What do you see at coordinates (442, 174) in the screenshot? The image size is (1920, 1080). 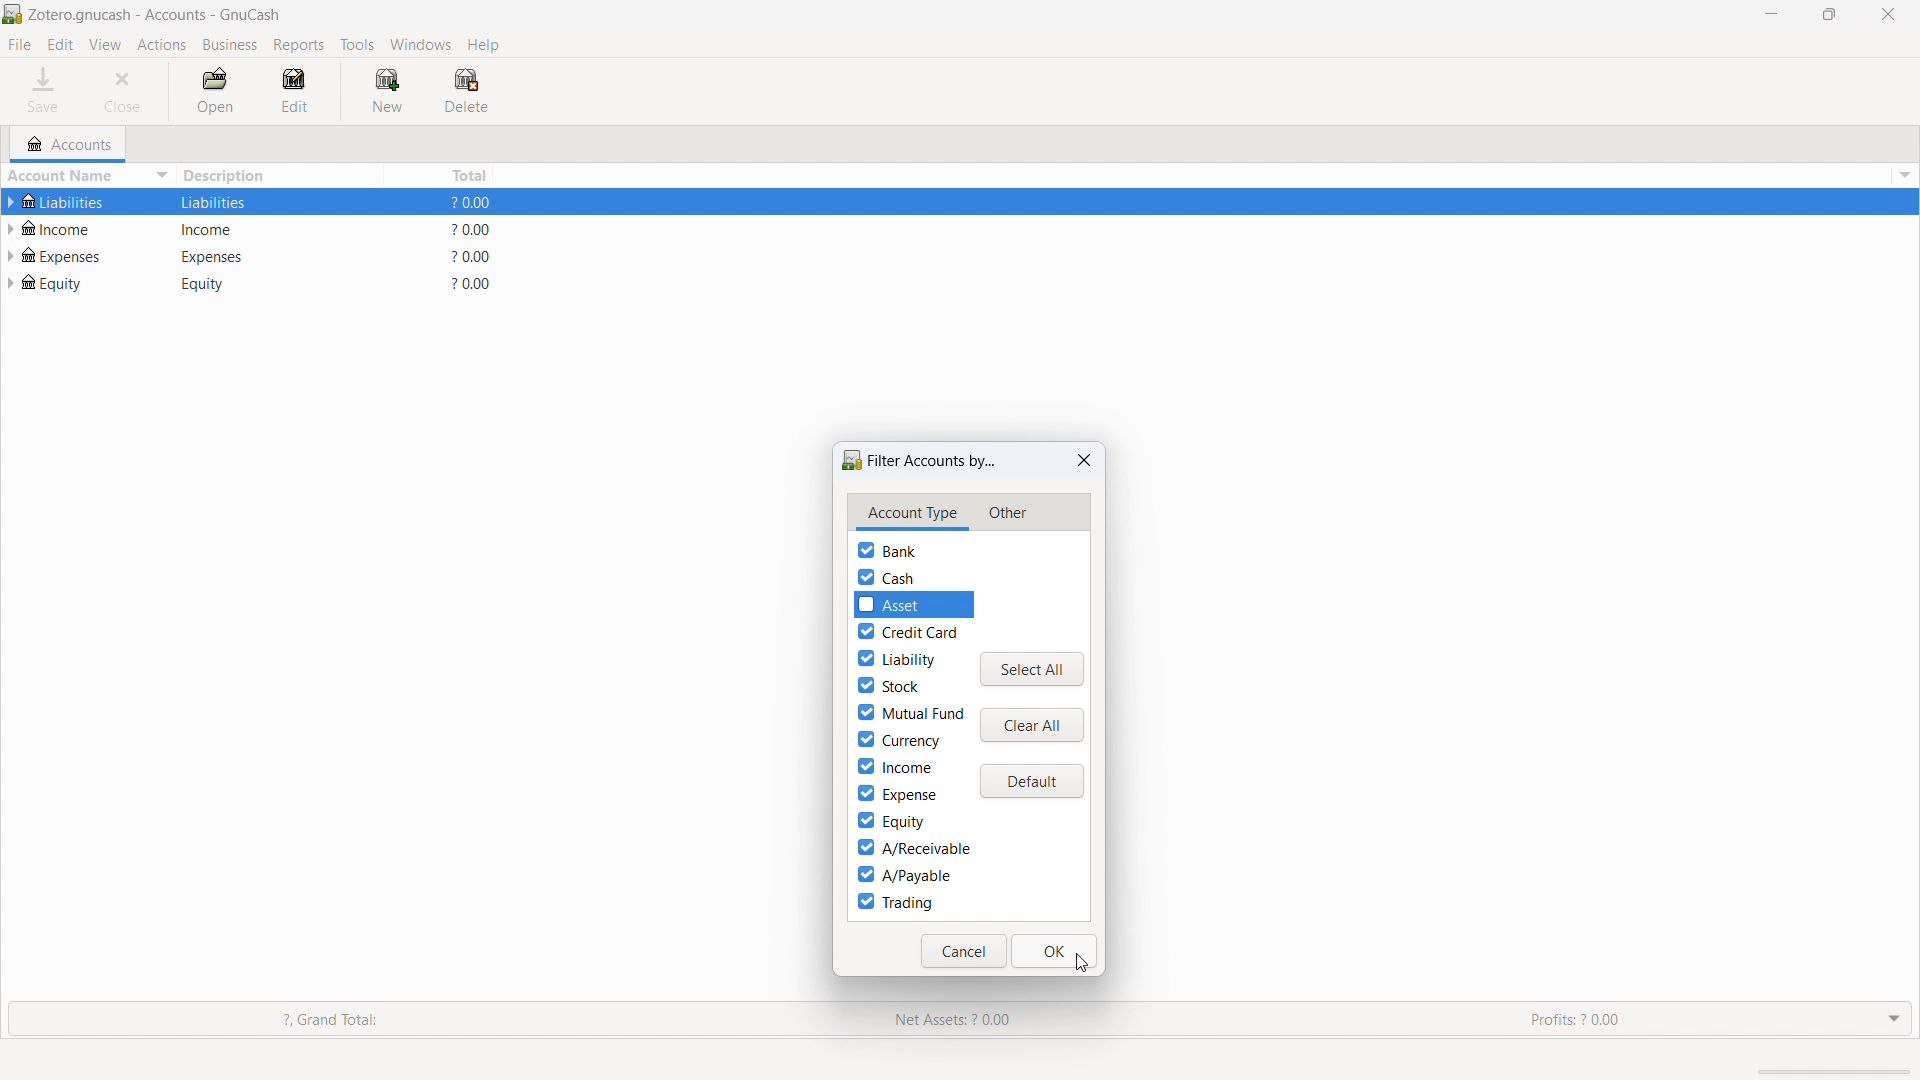 I see `total` at bounding box center [442, 174].